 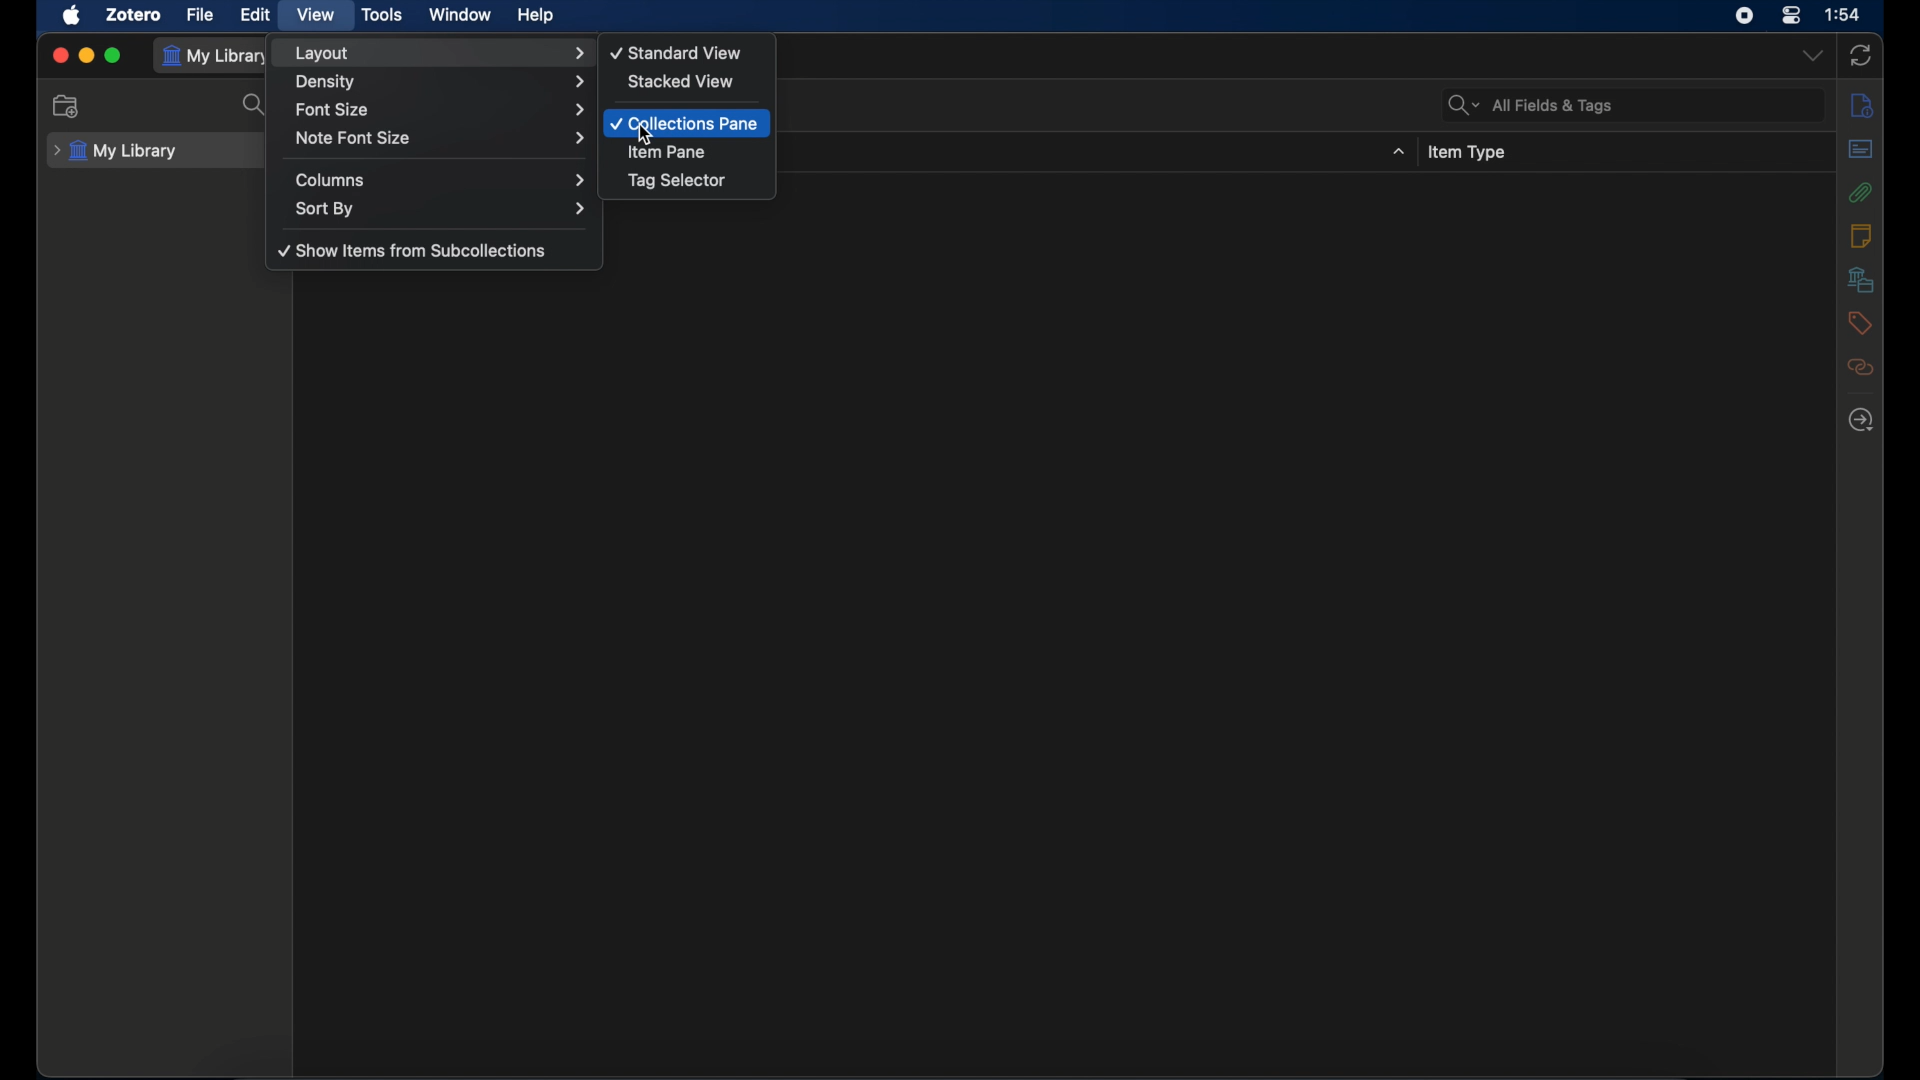 What do you see at coordinates (462, 14) in the screenshot?
I see `window` at bounding box center [462, 14].